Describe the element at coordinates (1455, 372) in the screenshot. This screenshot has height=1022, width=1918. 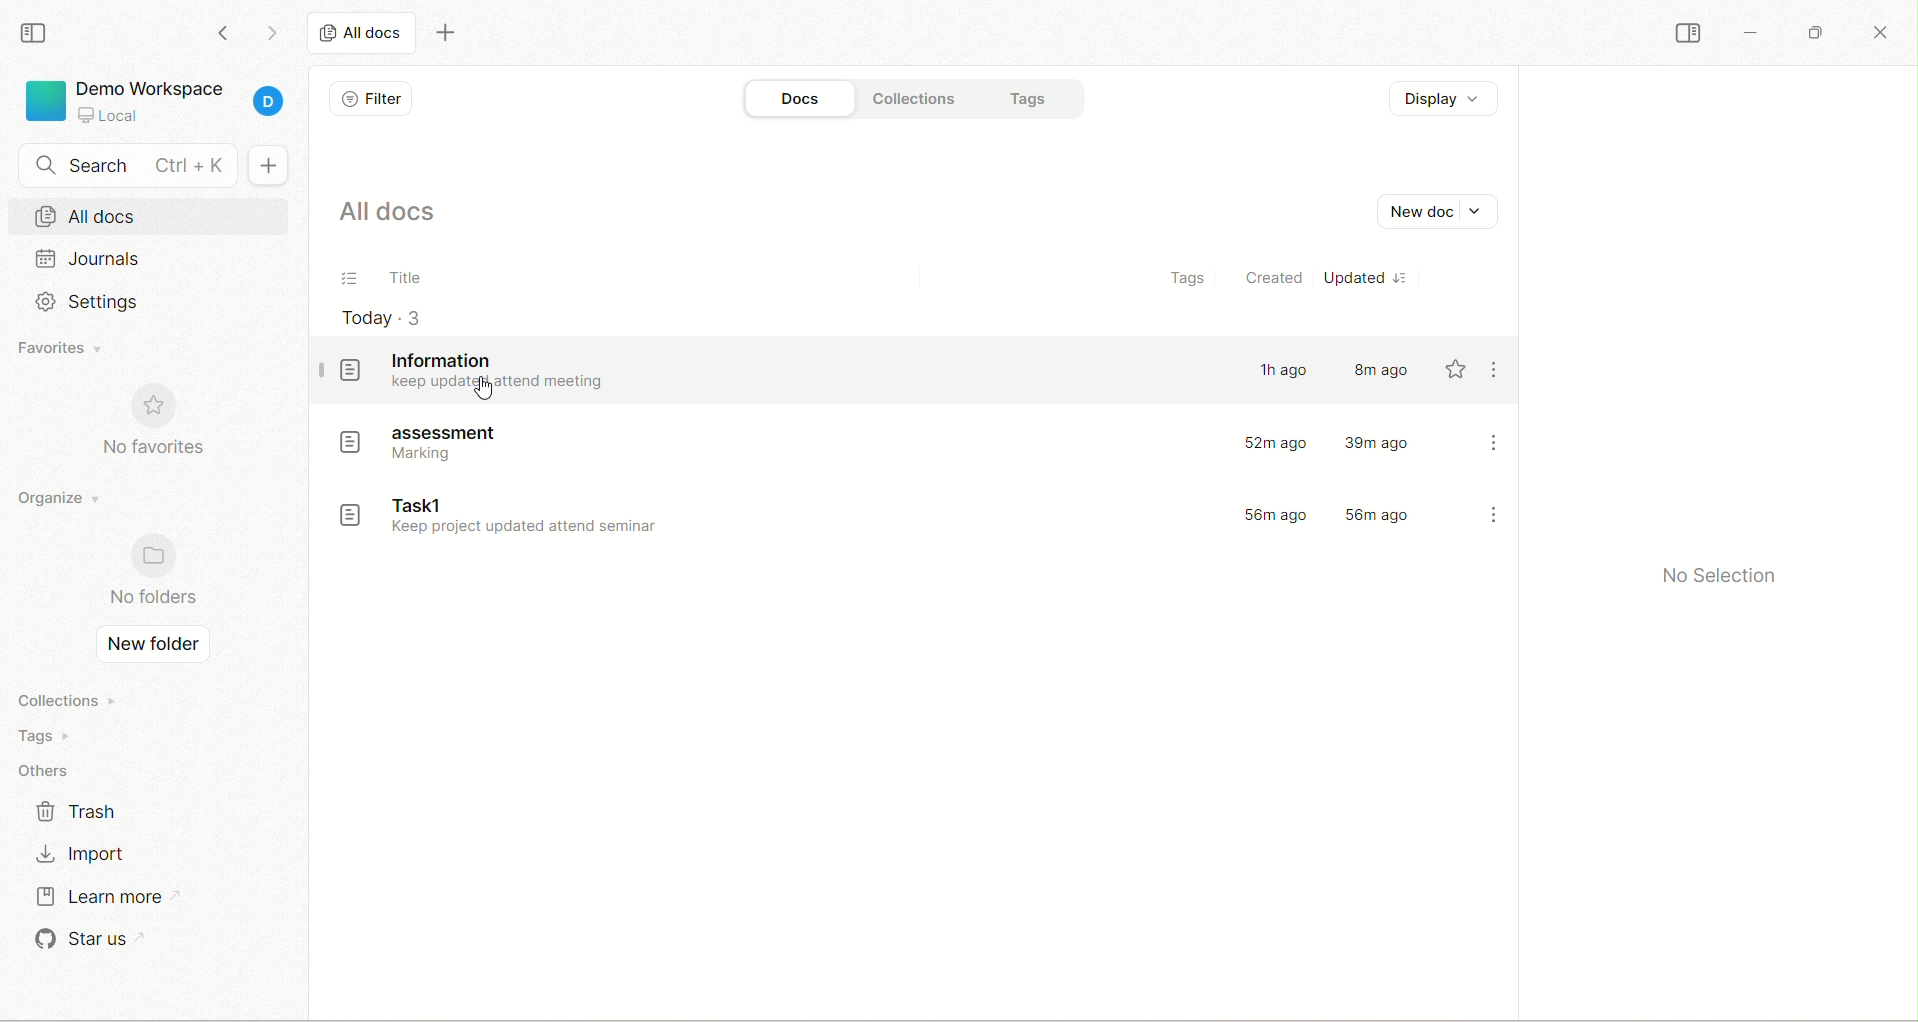
I see `favourite` at that location.